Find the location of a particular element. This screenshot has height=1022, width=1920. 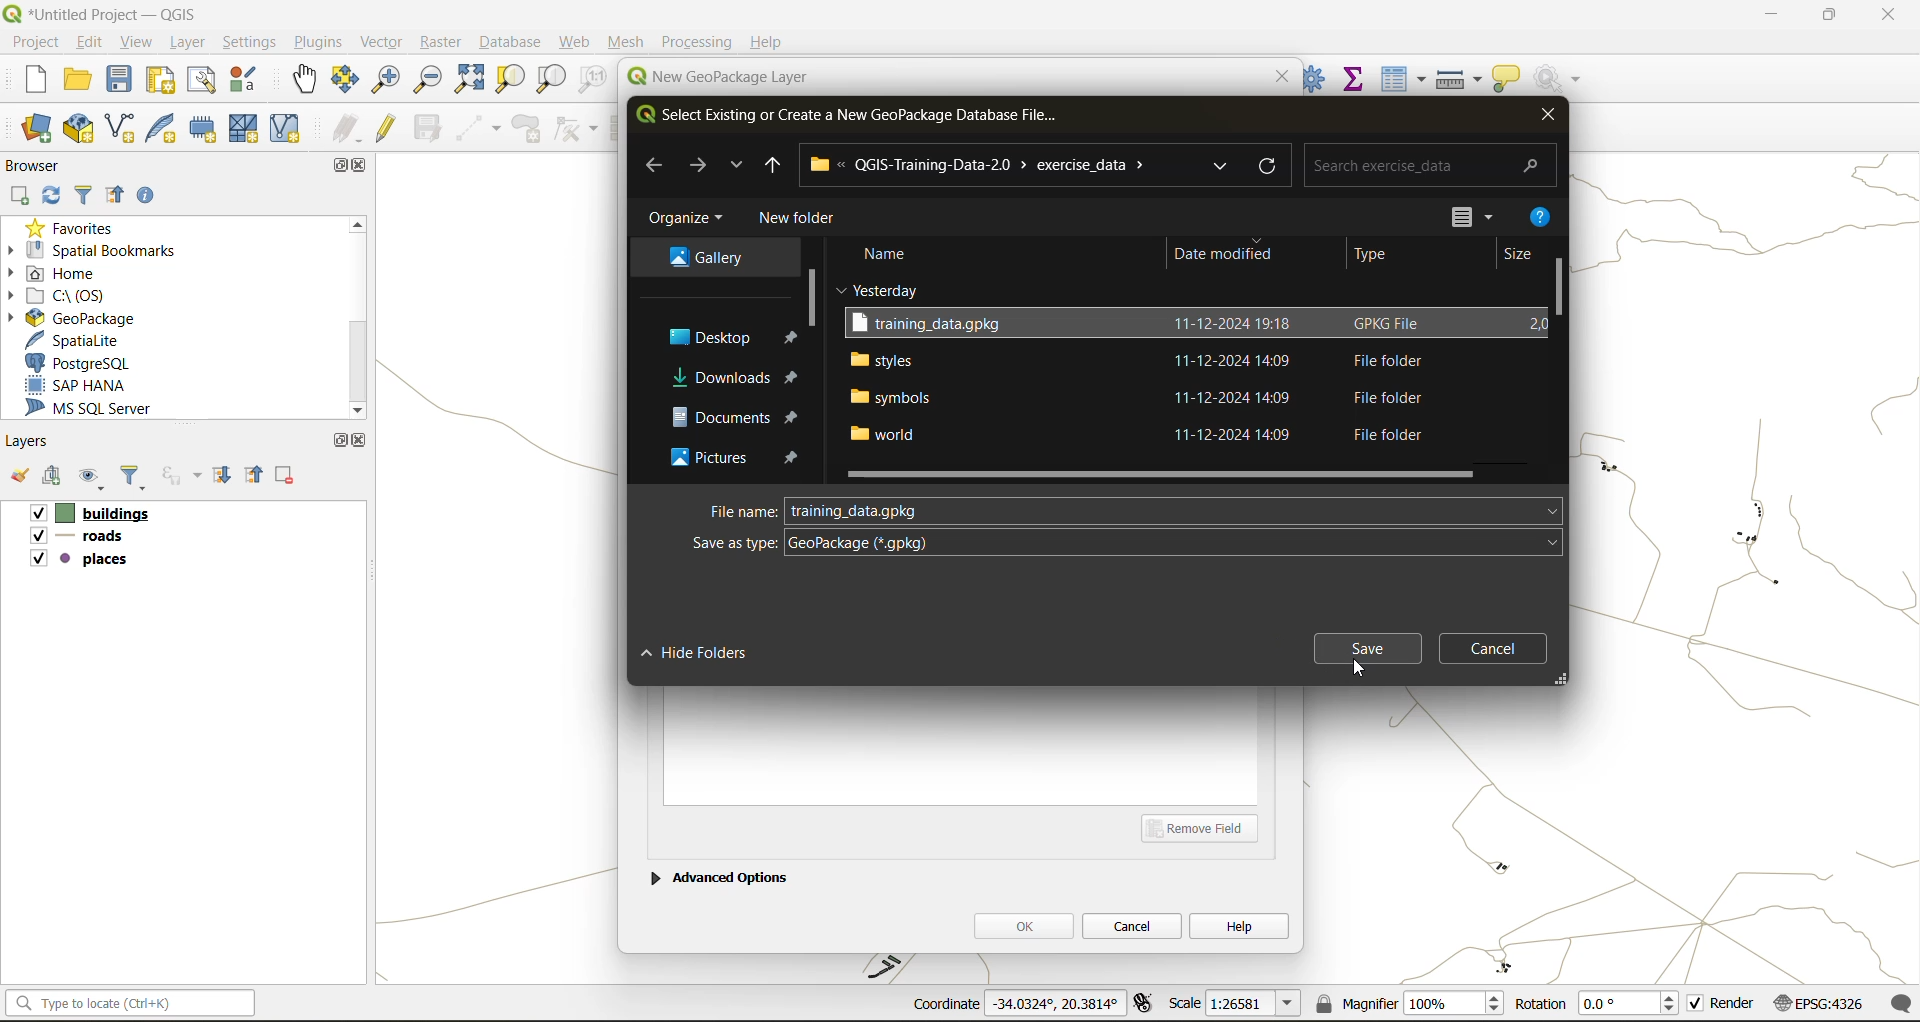

Pointer is located at coordinates (1360, 668).